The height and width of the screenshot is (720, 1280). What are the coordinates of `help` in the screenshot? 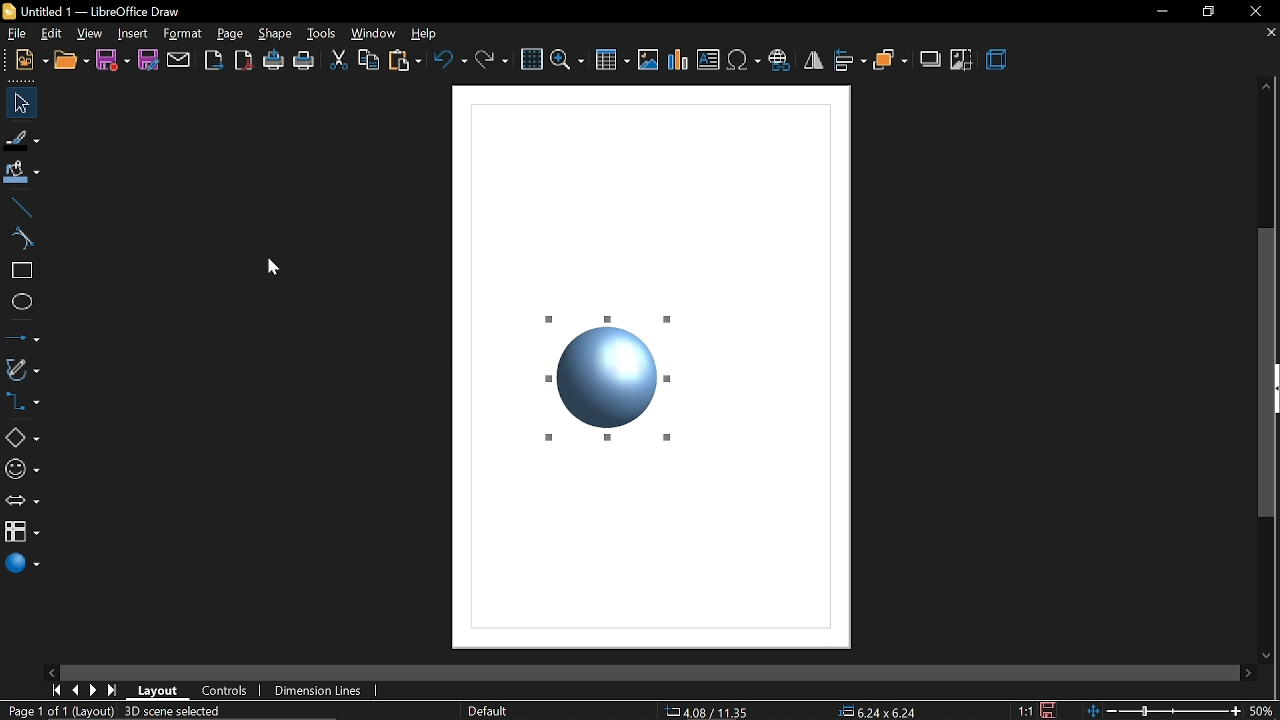 It's located at (429, 33).